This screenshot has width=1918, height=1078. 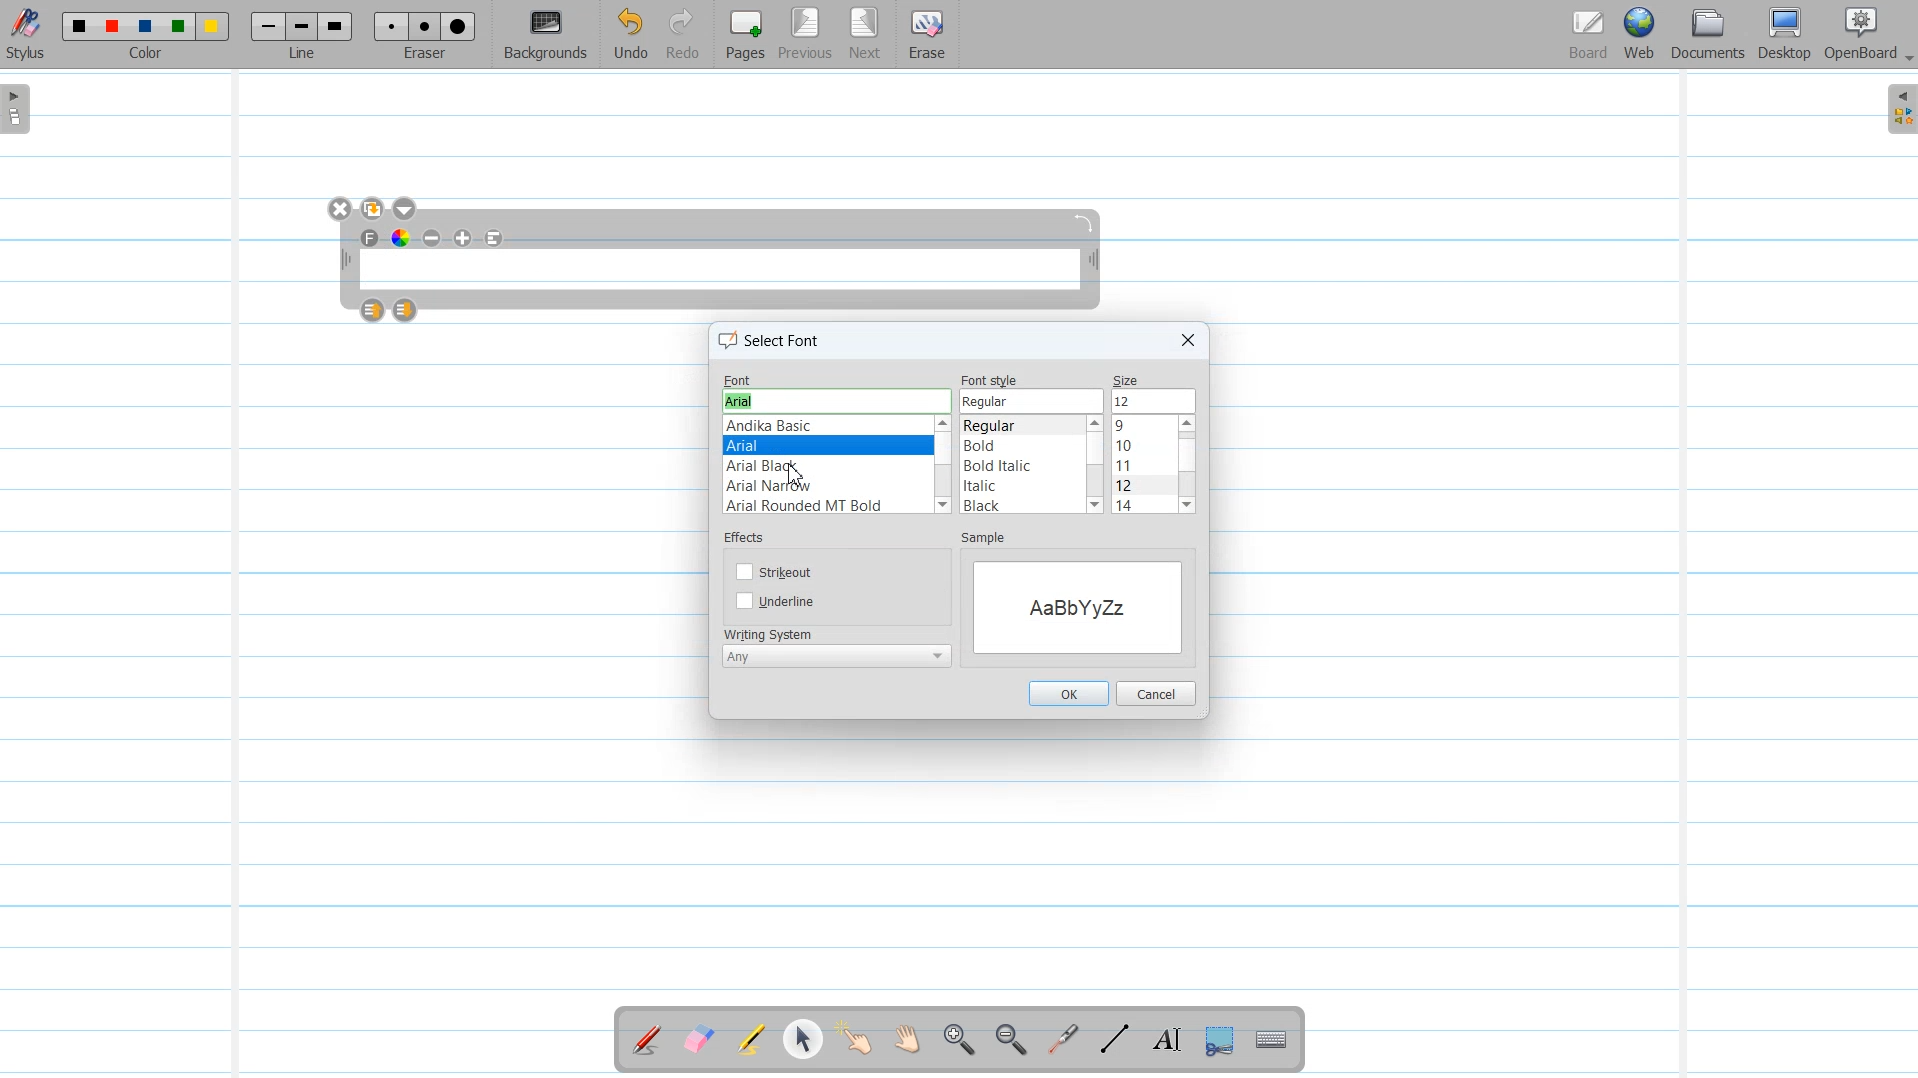 I want to click on Text Font , so click(x=371, y=238).